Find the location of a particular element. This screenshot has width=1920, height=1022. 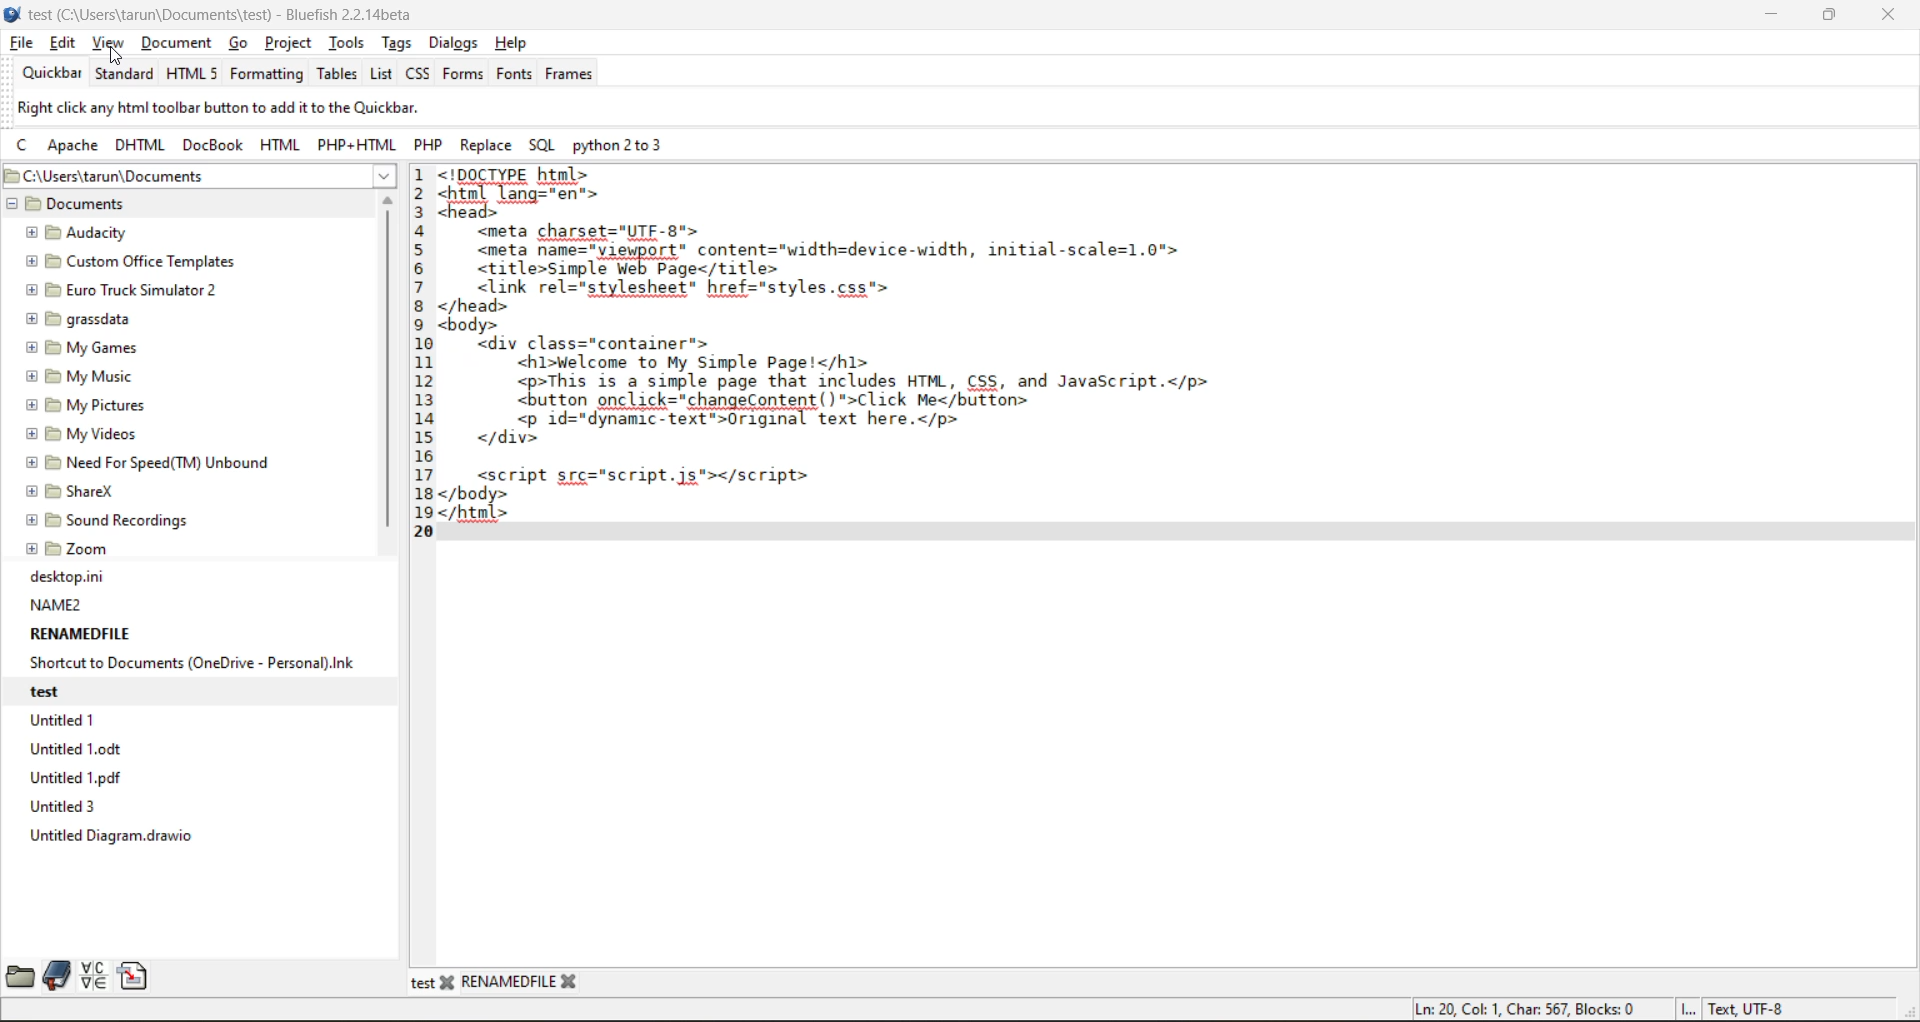

Untitled 1.pdf is located at coordinates (78, 778).